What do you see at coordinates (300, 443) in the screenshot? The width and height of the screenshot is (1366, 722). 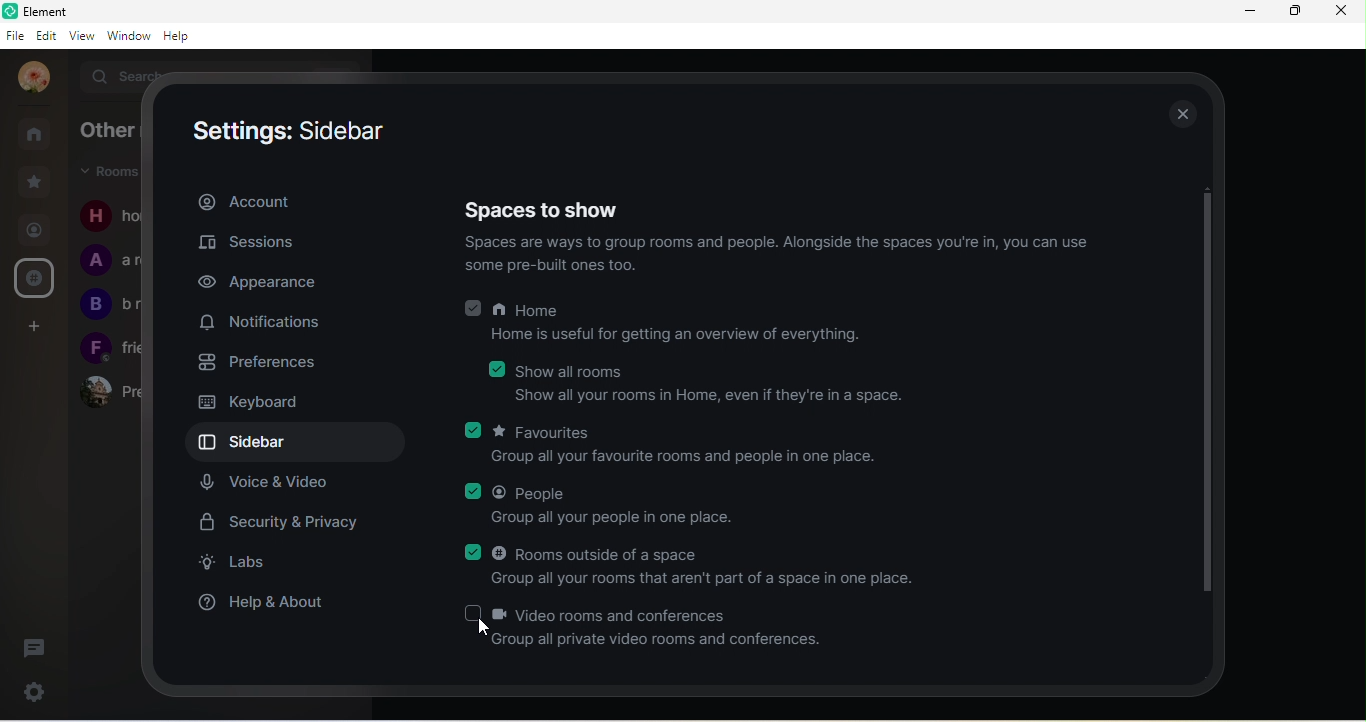 I see `sidebar` at bounding box center [300, 443].